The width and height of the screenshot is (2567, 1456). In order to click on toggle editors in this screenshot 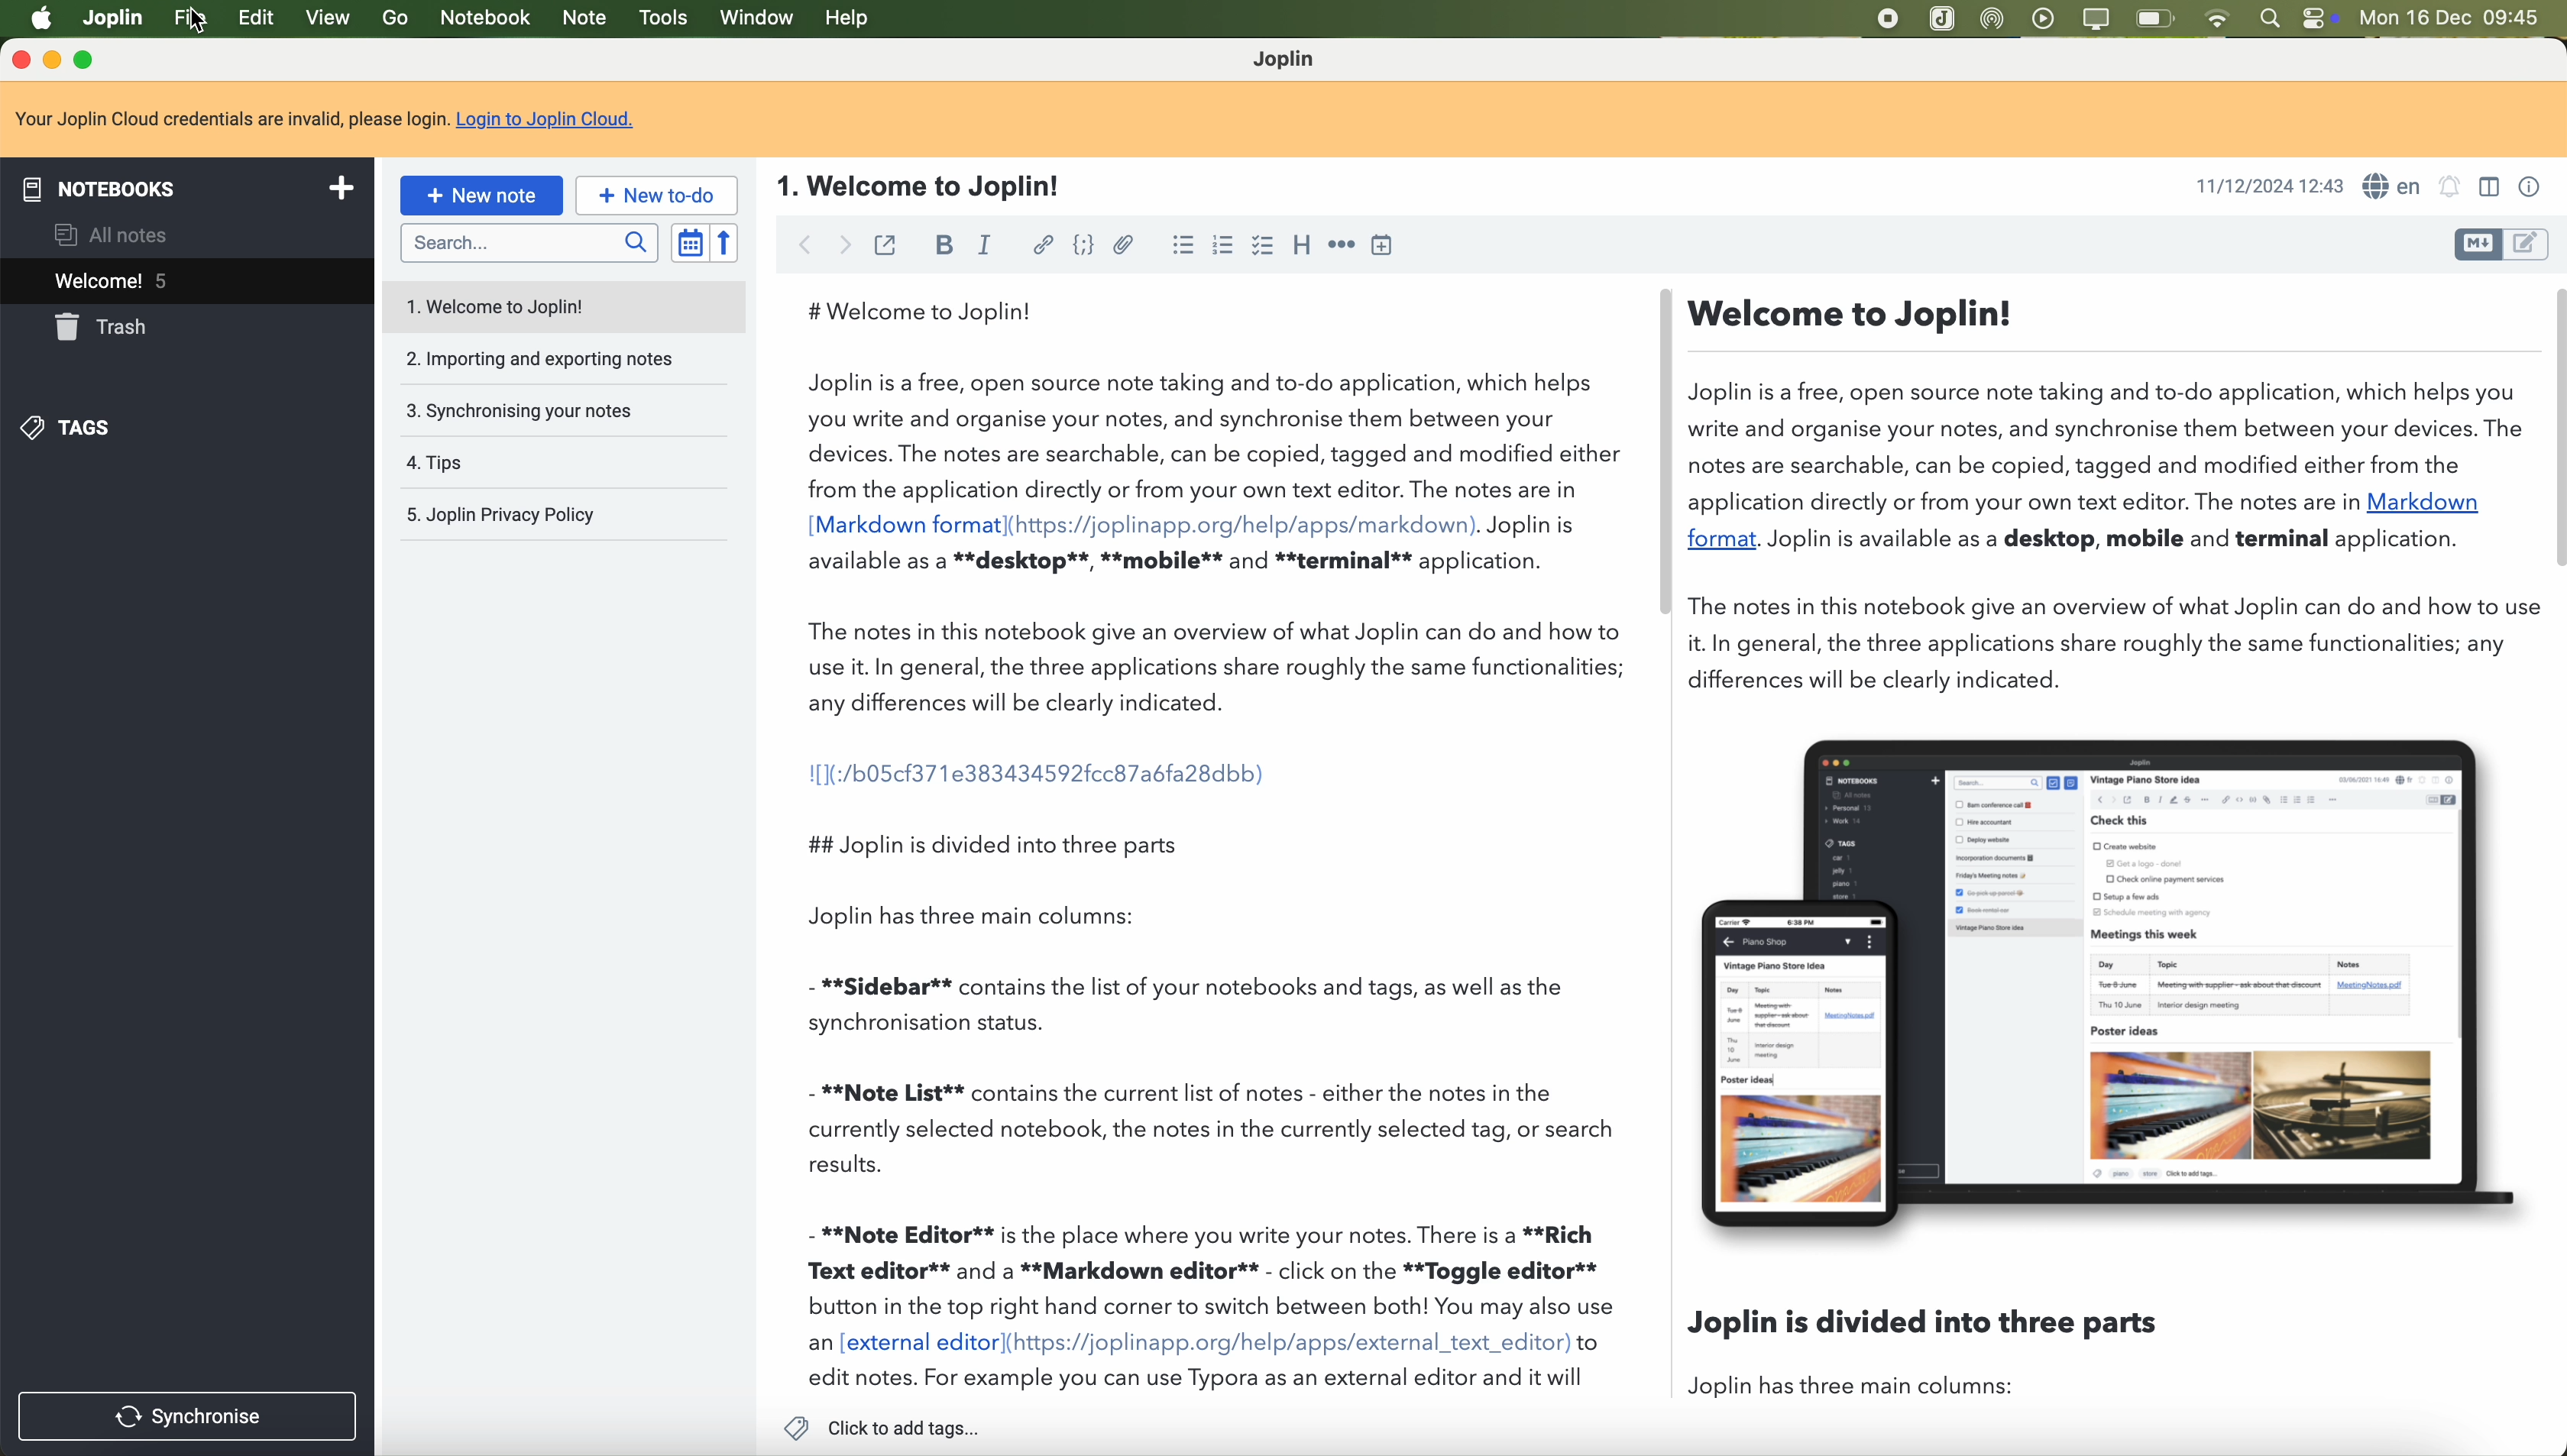, I will do `click(2532, 242)`.